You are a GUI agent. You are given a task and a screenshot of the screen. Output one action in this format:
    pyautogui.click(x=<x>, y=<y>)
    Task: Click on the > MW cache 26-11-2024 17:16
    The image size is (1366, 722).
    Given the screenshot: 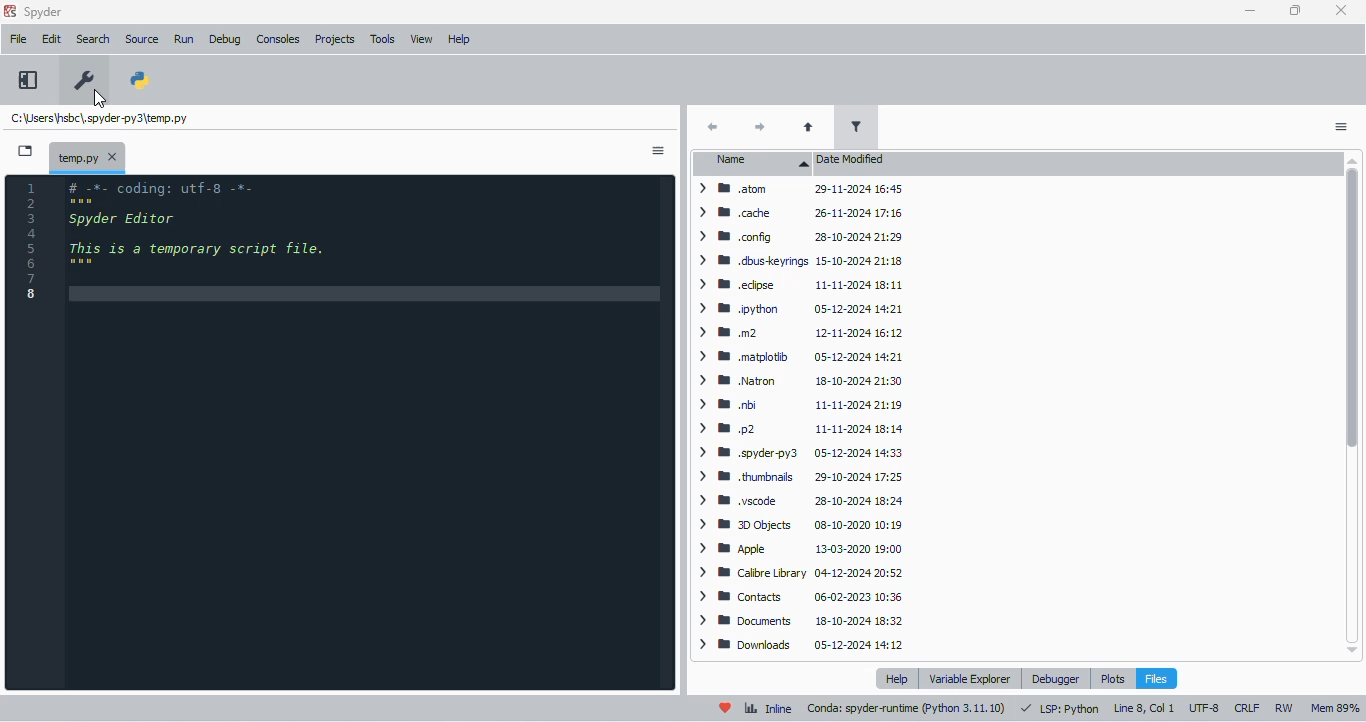 What is the action you would take?
    pyautogui.click(x=799, y=214)
    